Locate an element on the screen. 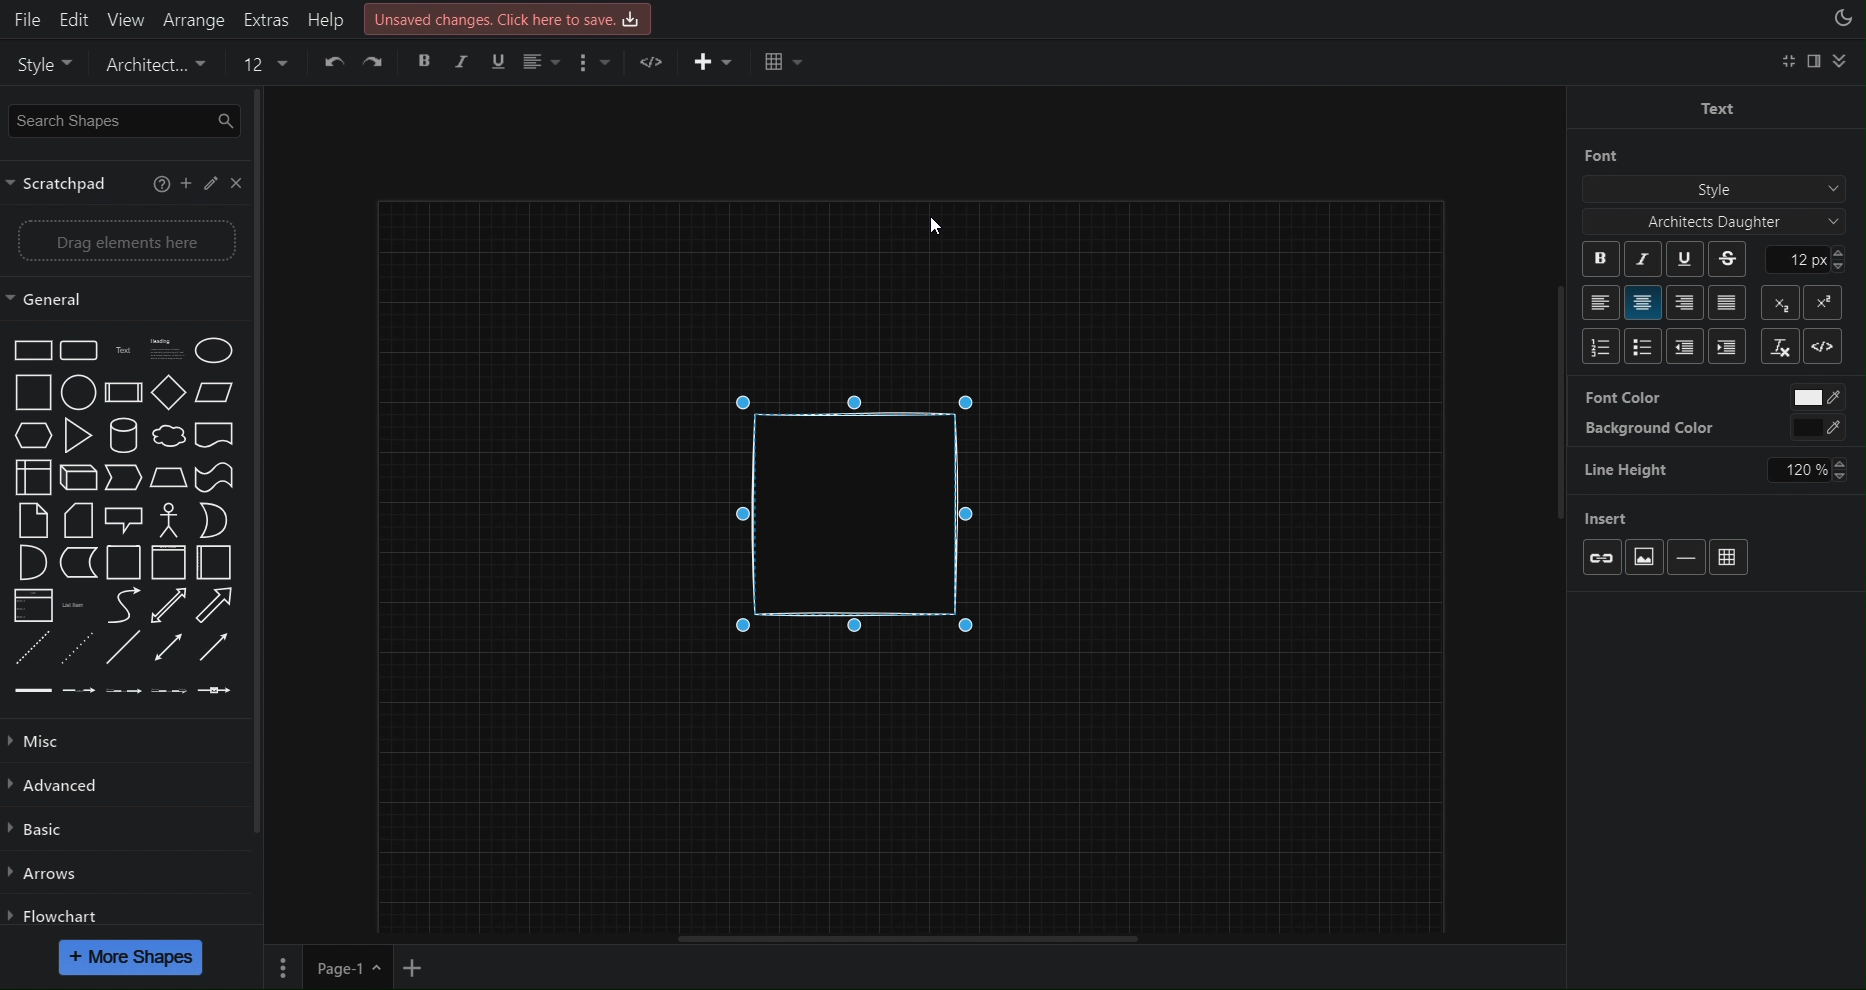 The height and width of the screenshot is (990, 1866). Zoom is located at coordinates (122, 64).